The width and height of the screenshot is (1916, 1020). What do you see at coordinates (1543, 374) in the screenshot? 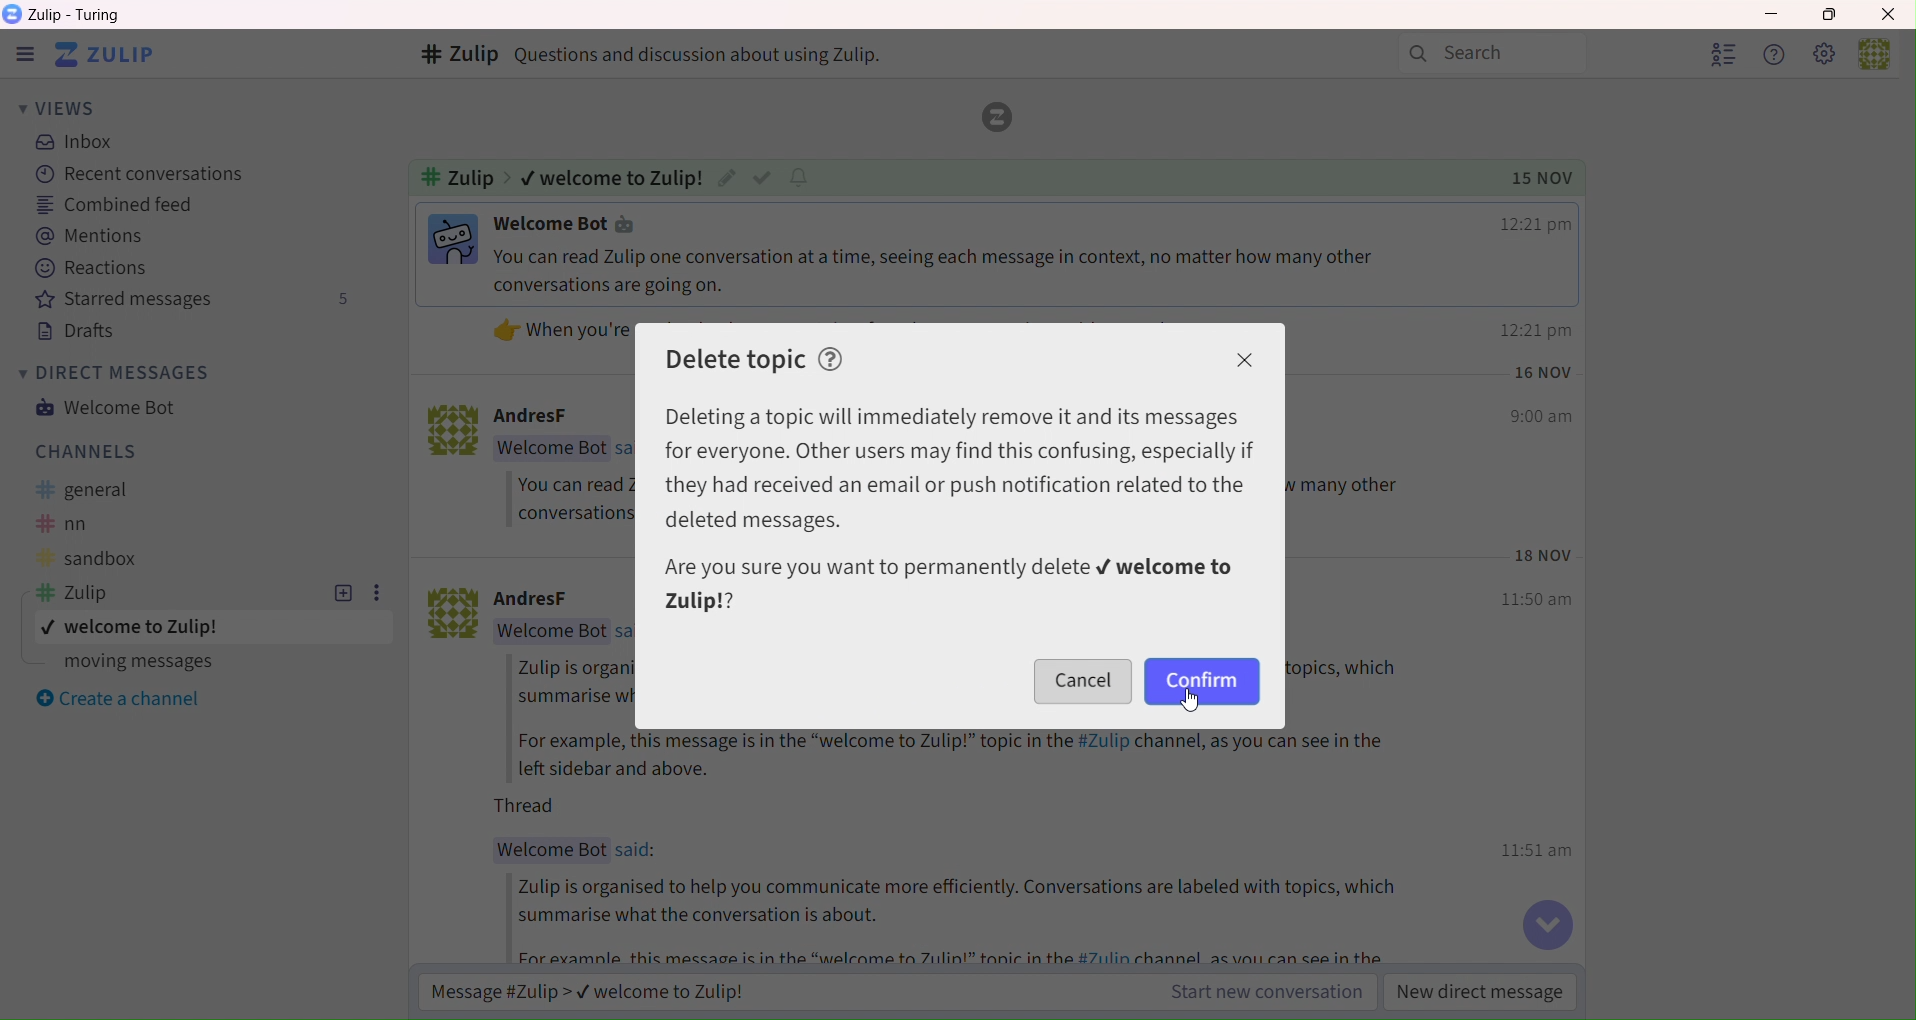
I see `Time` at bounding box center [1543, 374].